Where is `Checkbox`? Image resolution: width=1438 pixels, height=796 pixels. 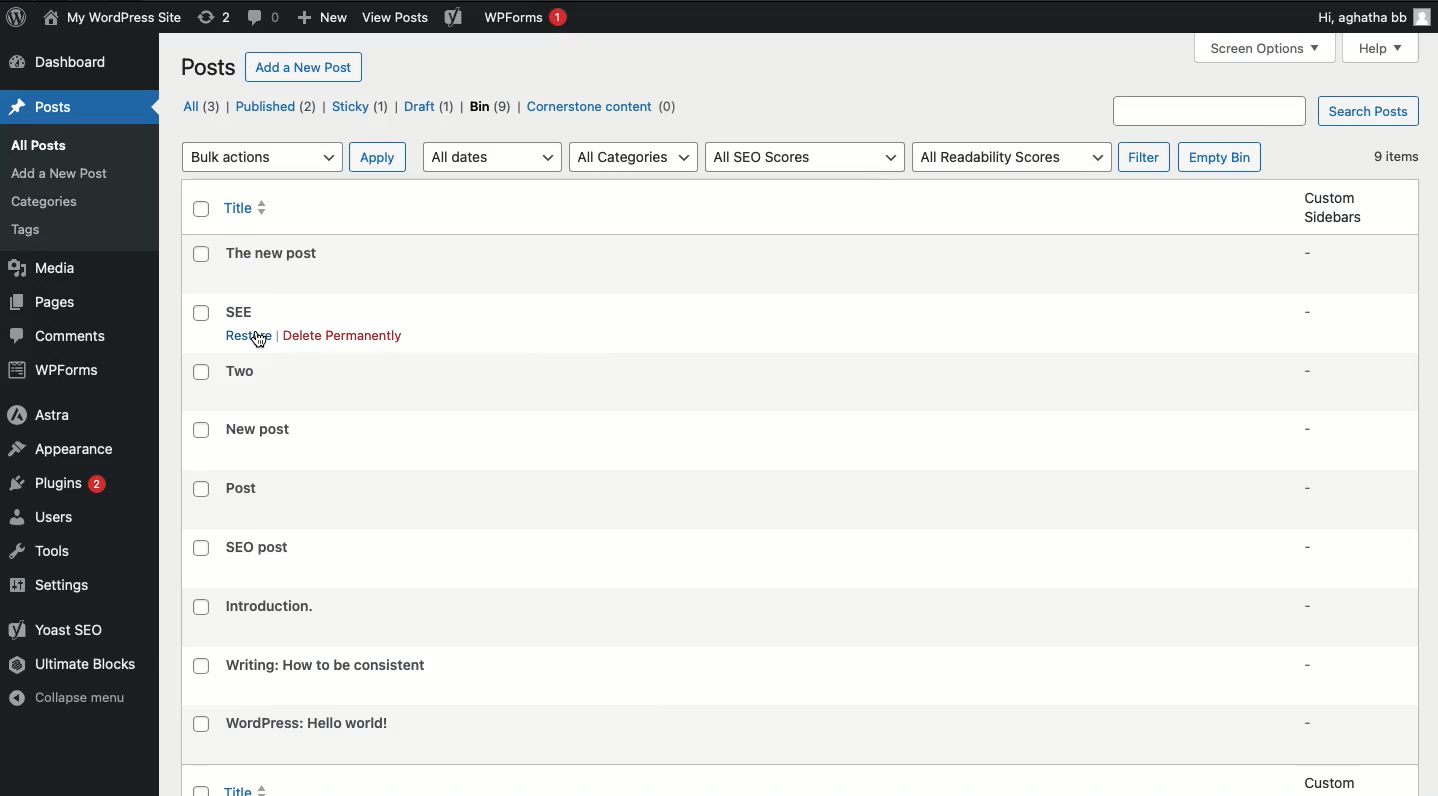 Checkbox is located at coordinates (200, 490).